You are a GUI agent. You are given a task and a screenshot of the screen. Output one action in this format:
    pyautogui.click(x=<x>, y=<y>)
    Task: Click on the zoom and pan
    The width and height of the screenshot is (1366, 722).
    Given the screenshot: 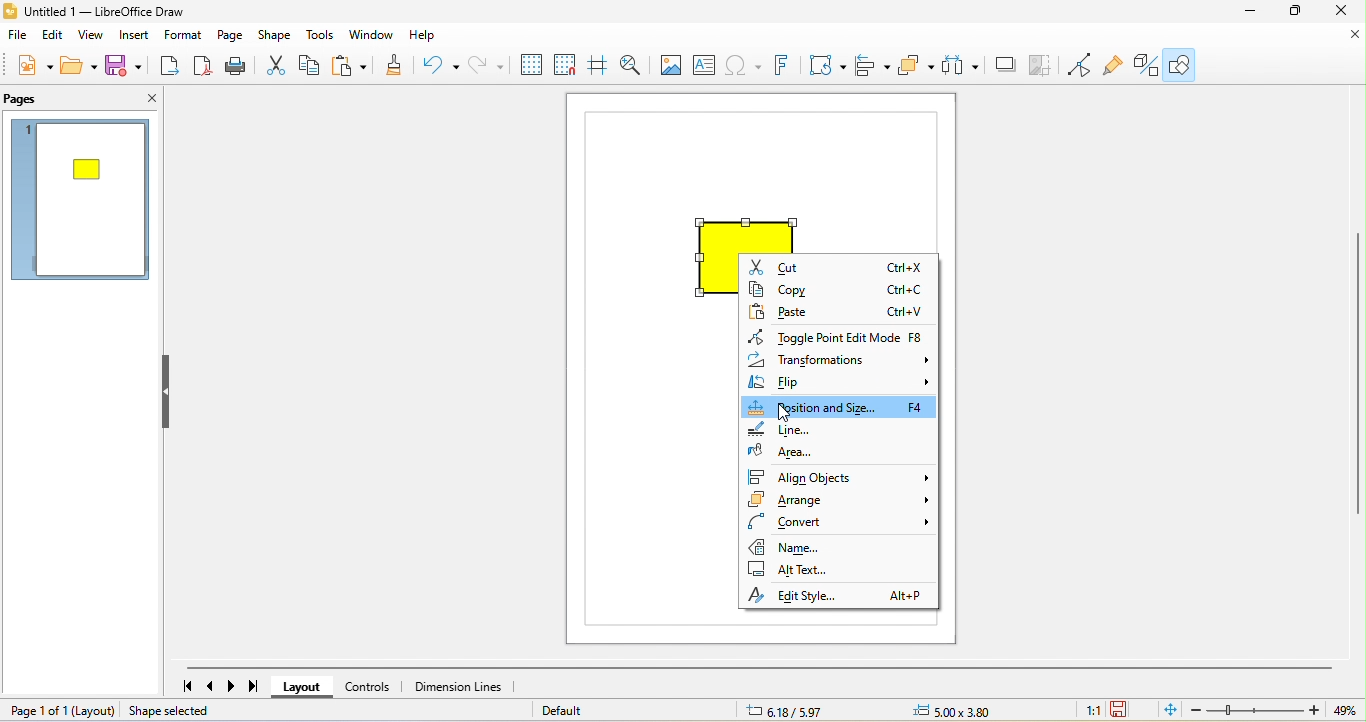 What is the action you would take?
    pyautogui.click(x=631, y=63)
    